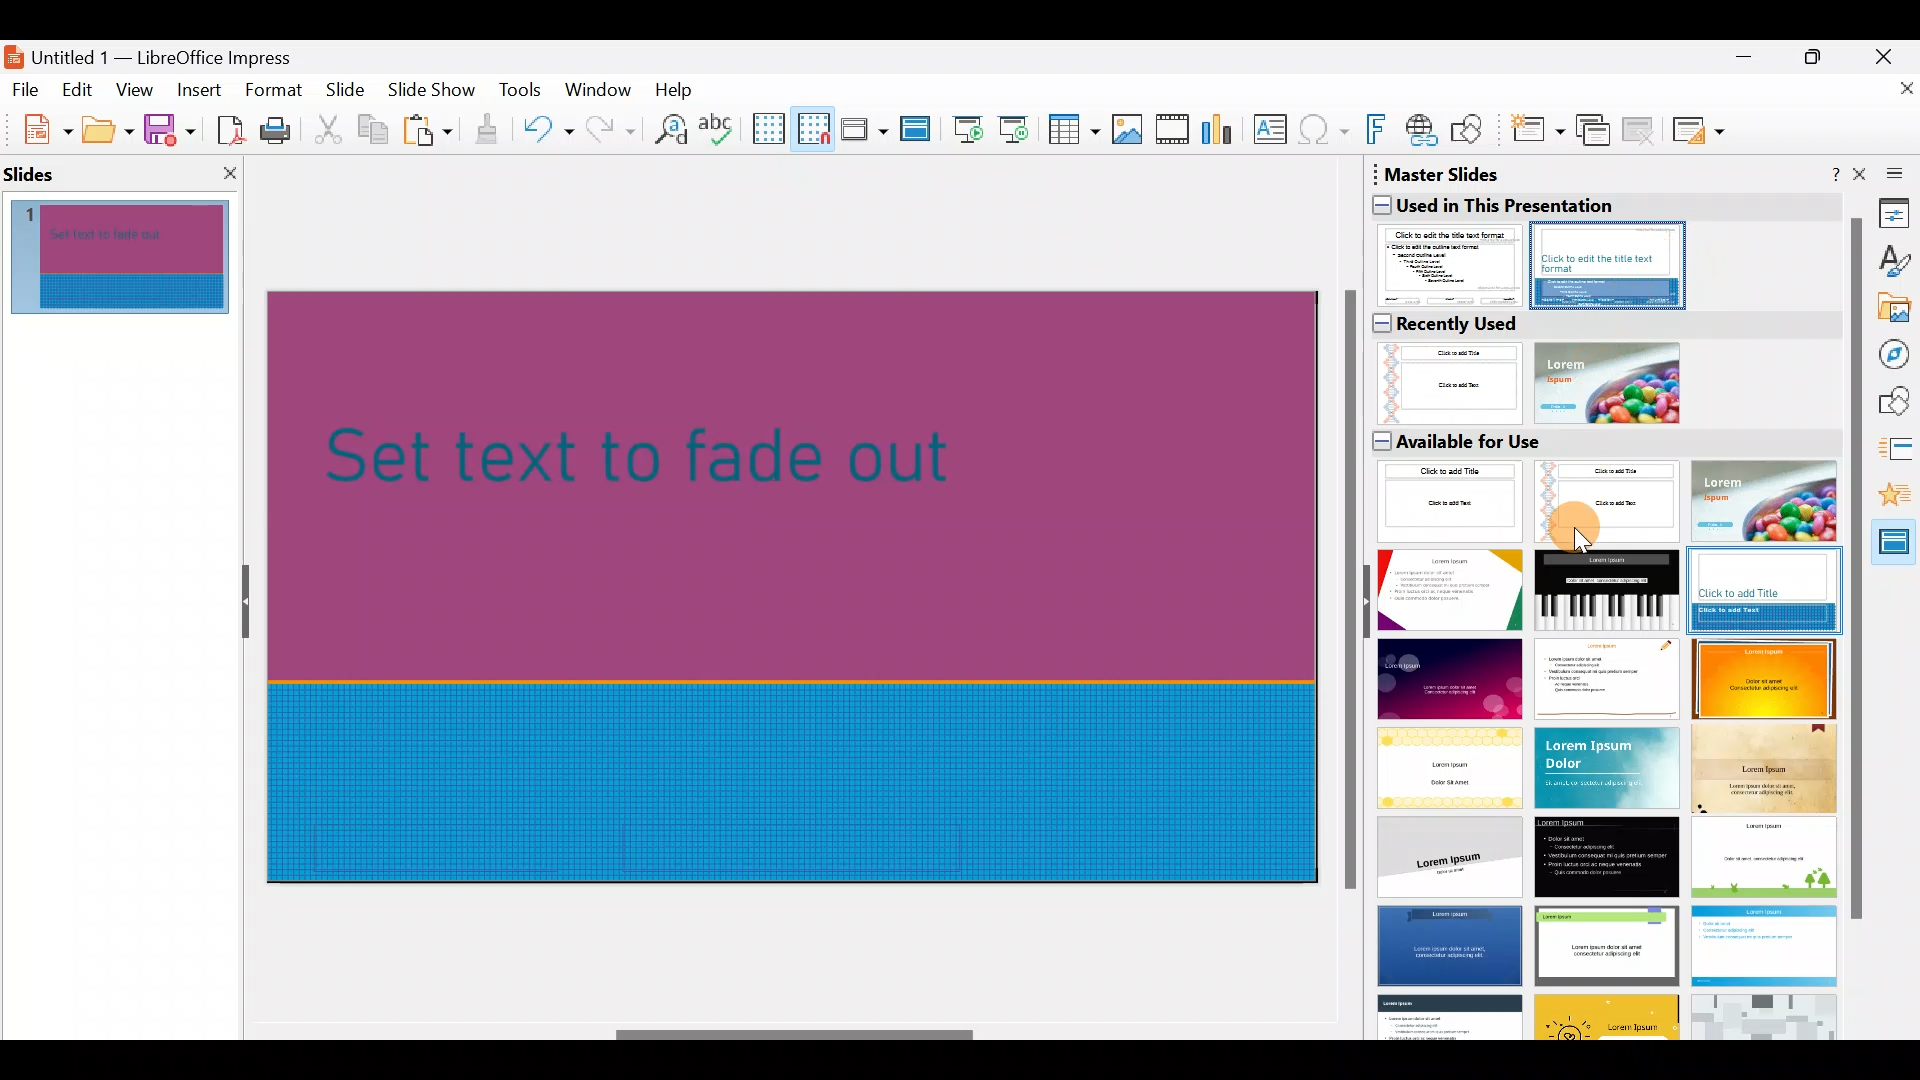 This screenshot has width=1920, height=1080. I want to click on Spelling, so click(719, 128).